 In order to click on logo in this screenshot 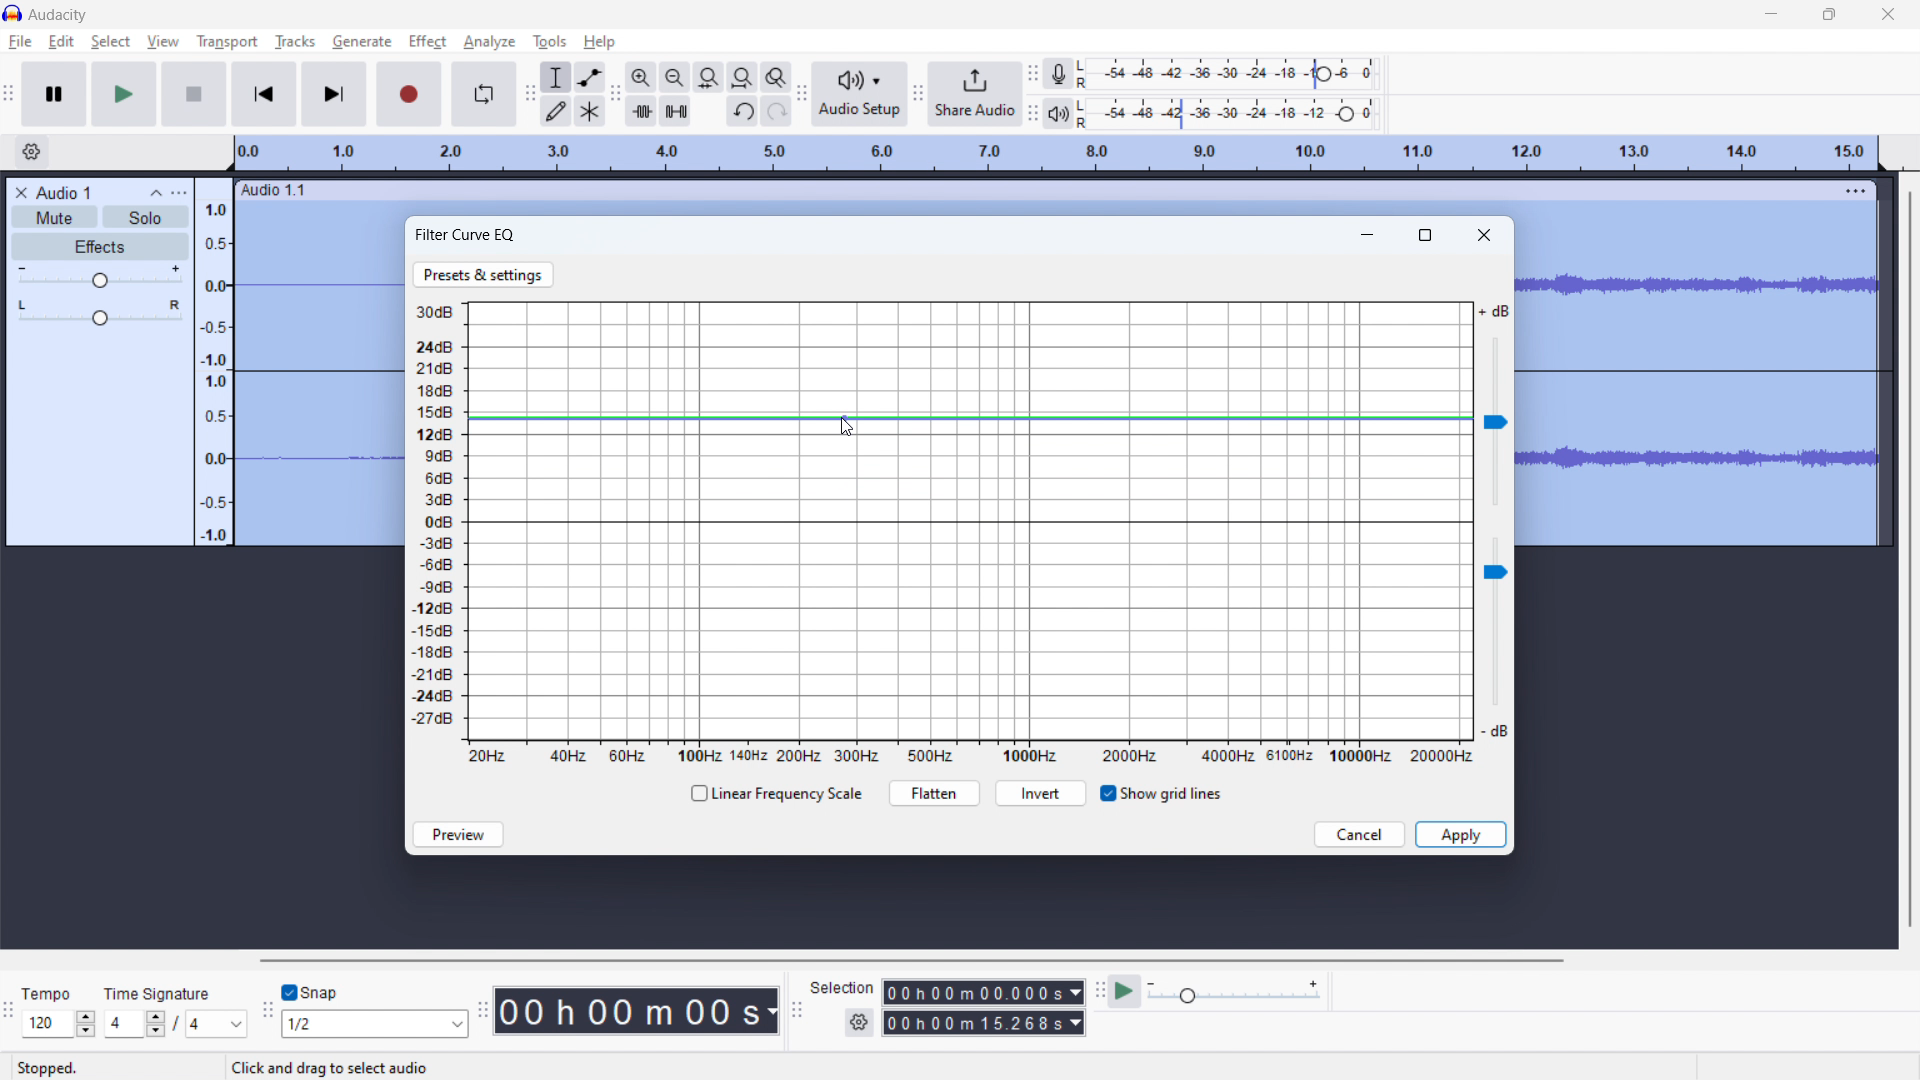, I will do `click(13, 12)`.